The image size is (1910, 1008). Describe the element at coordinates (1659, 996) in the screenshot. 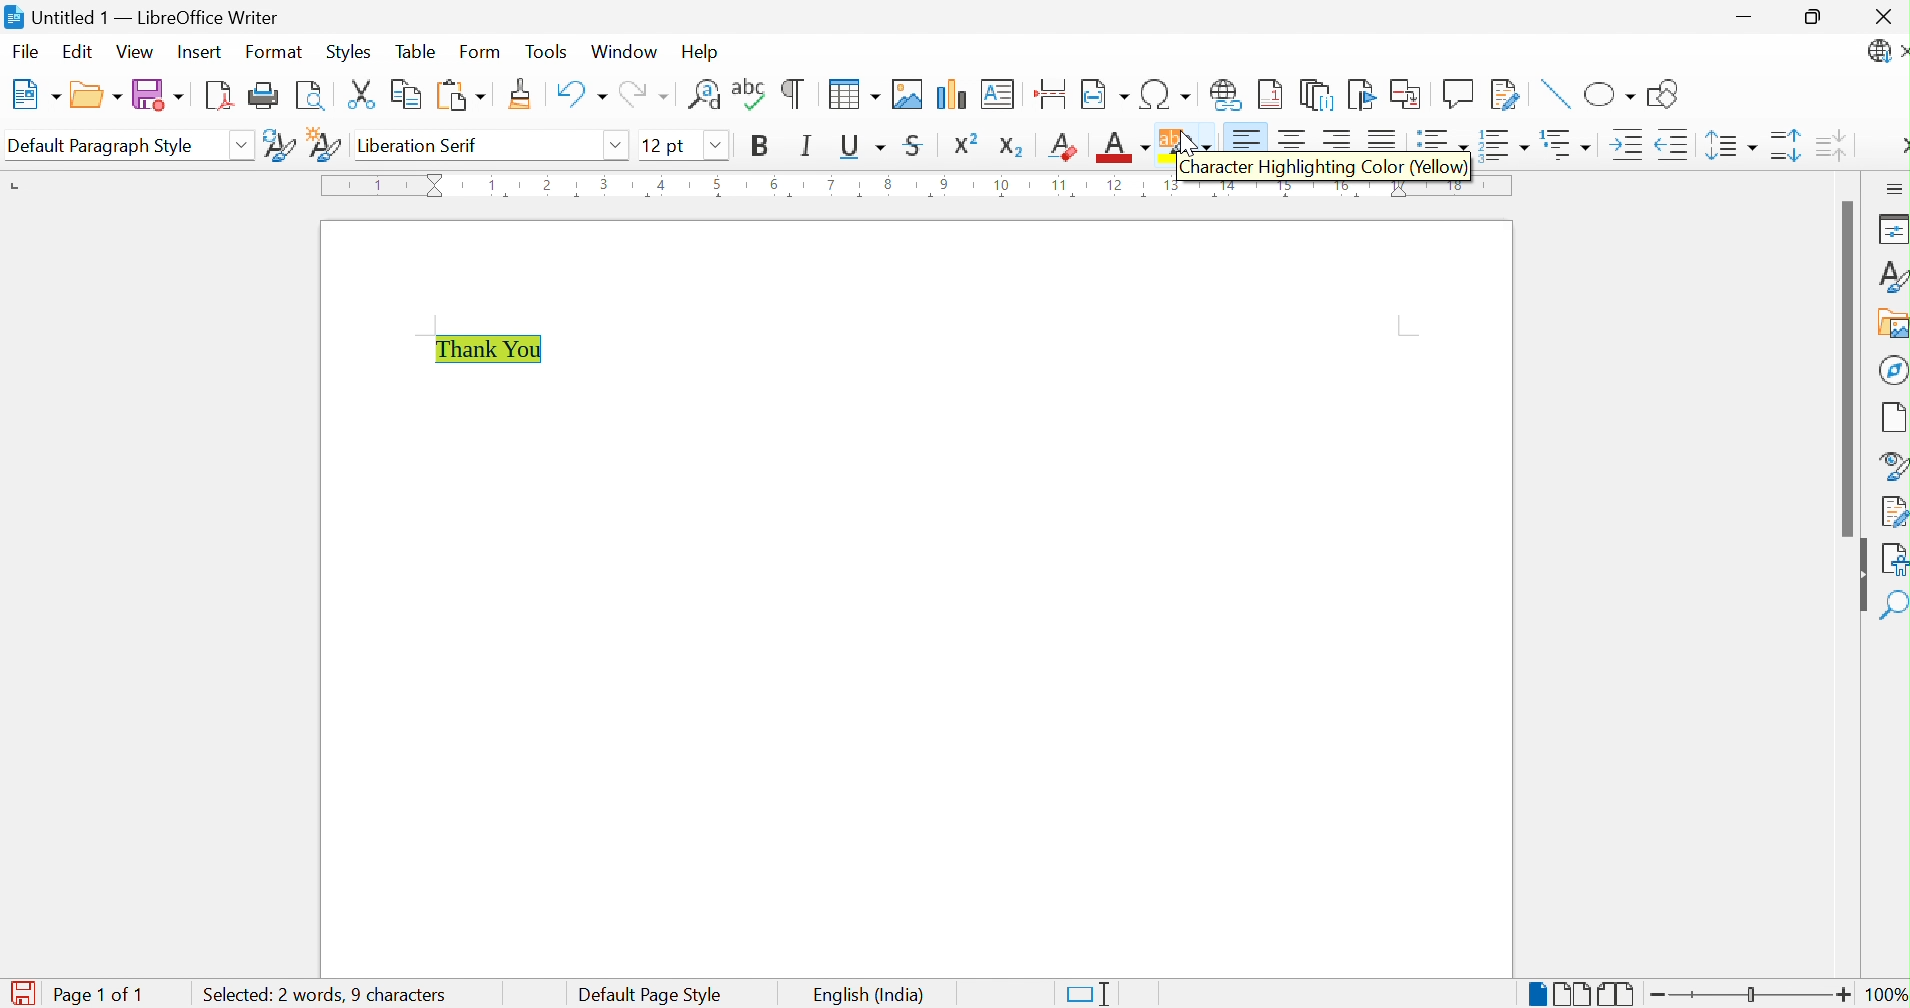

I see `Zoom Out` at that location.